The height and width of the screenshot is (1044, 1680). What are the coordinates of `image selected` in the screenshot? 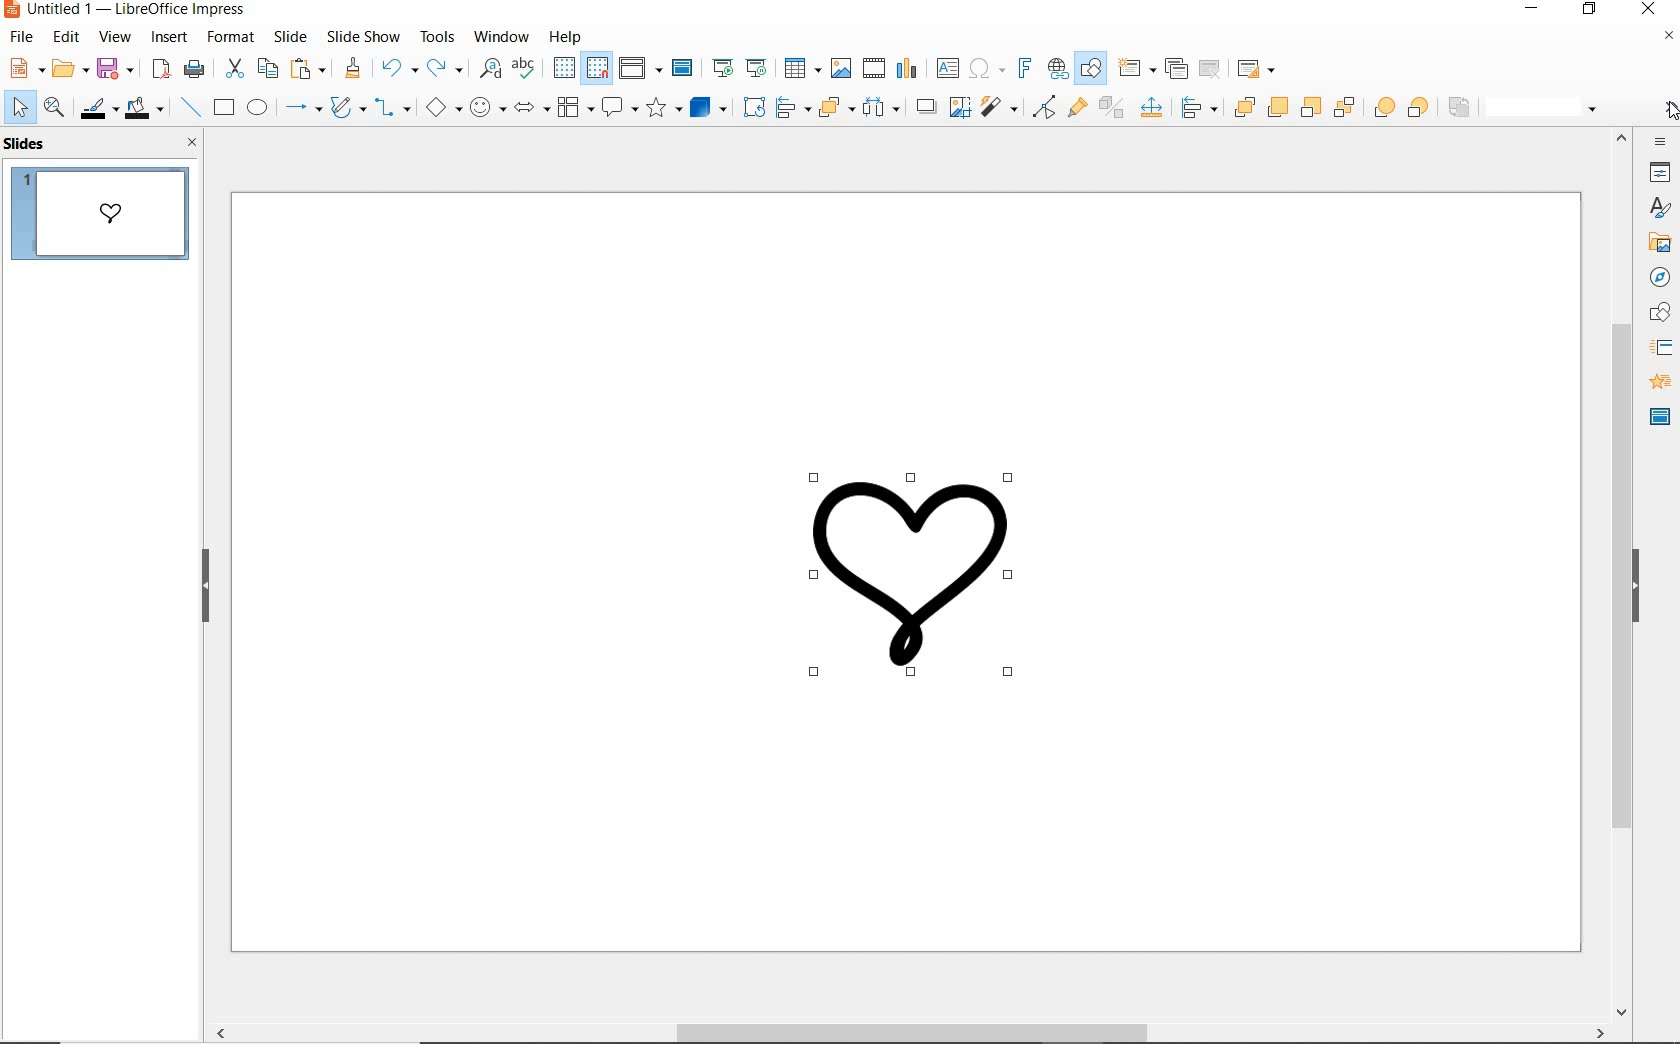 It's located at (915, 573).